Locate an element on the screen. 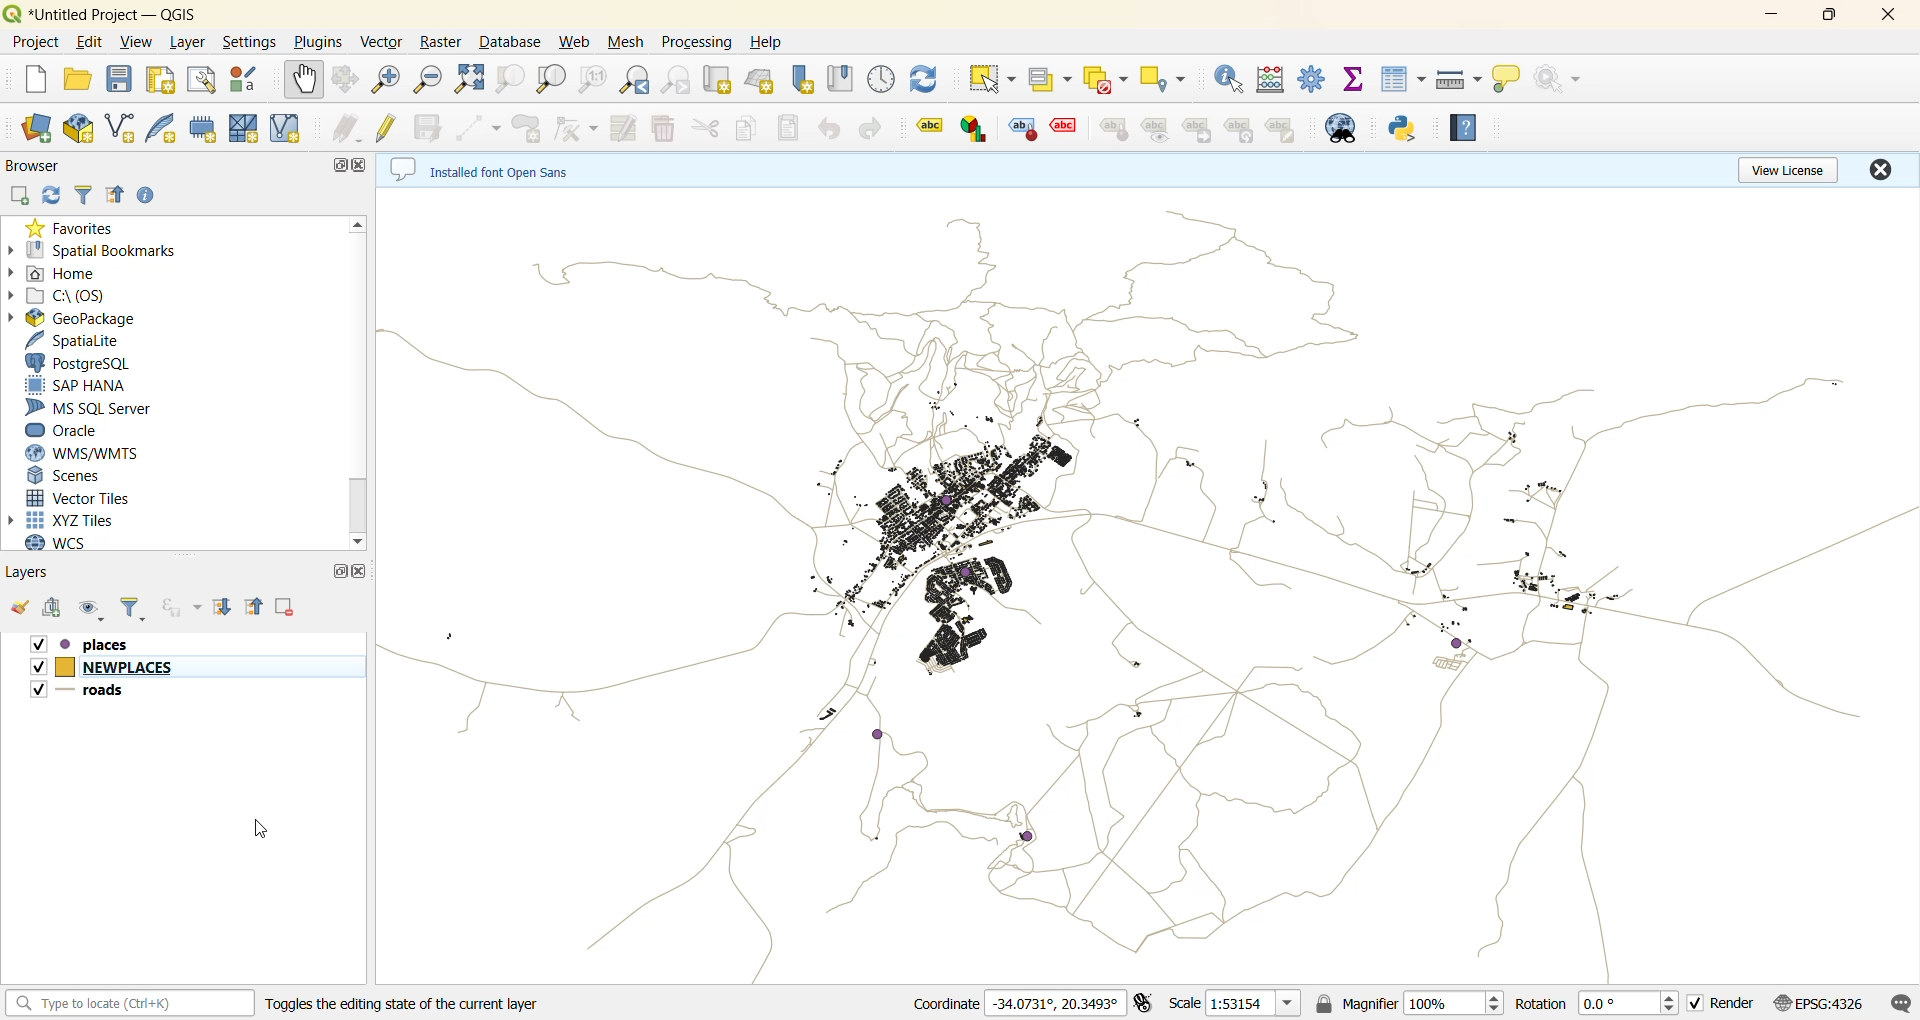 The image size is (1920, 1020). maximize is located at coordinates (1828, 17).